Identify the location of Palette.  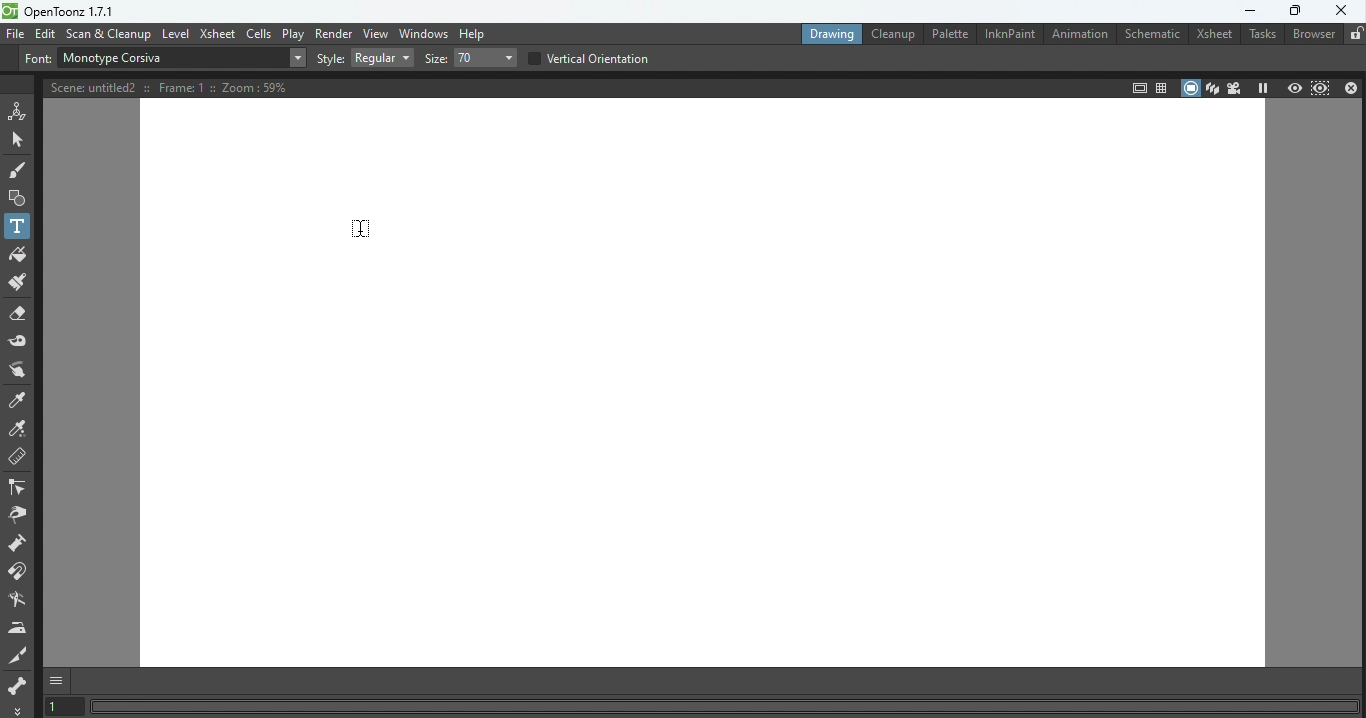
(948, 35).